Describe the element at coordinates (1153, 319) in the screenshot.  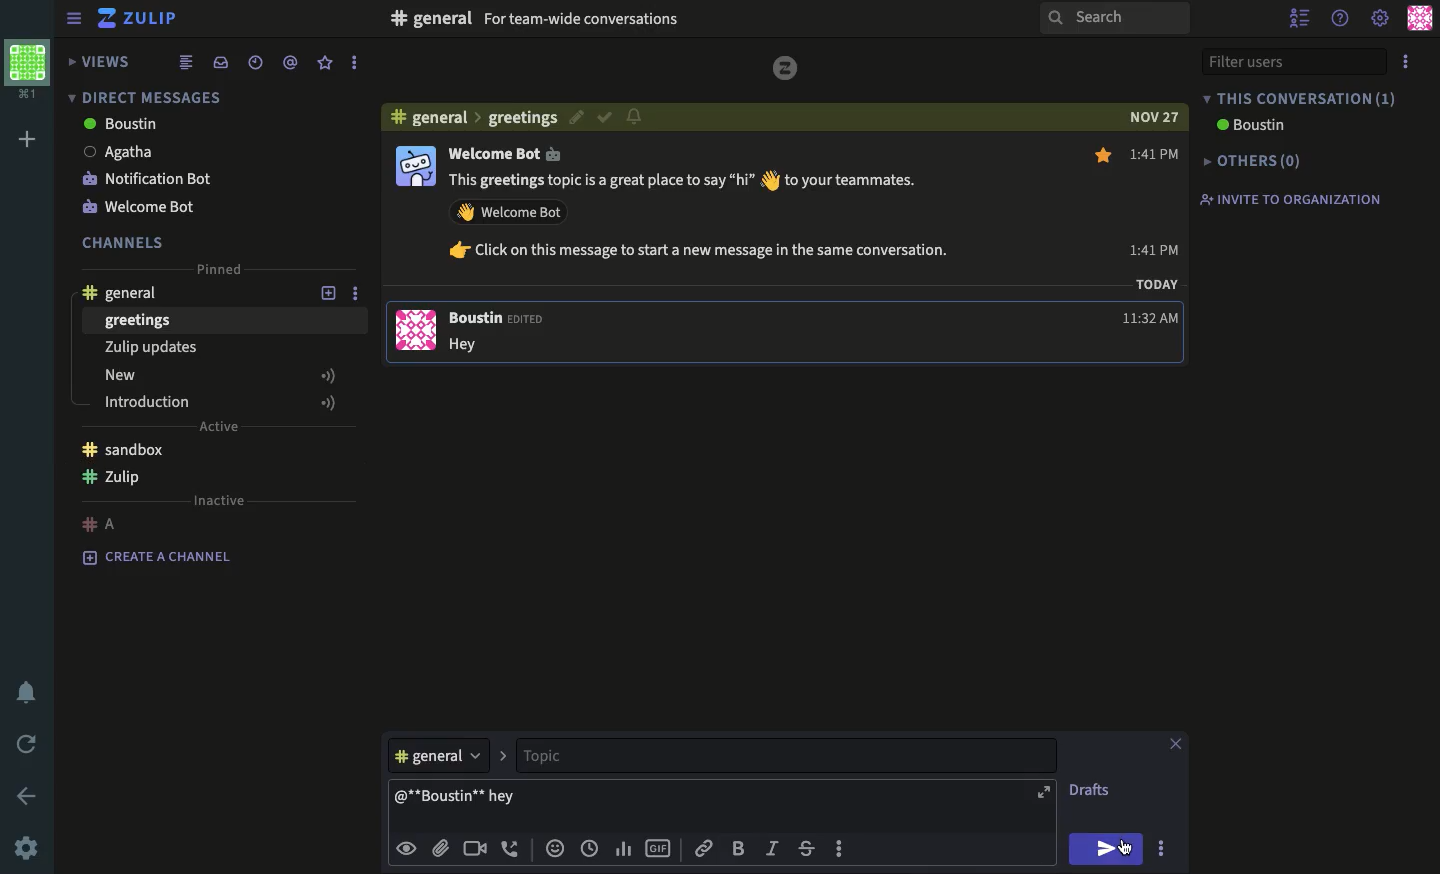
I see `11:32 AM` at that location.